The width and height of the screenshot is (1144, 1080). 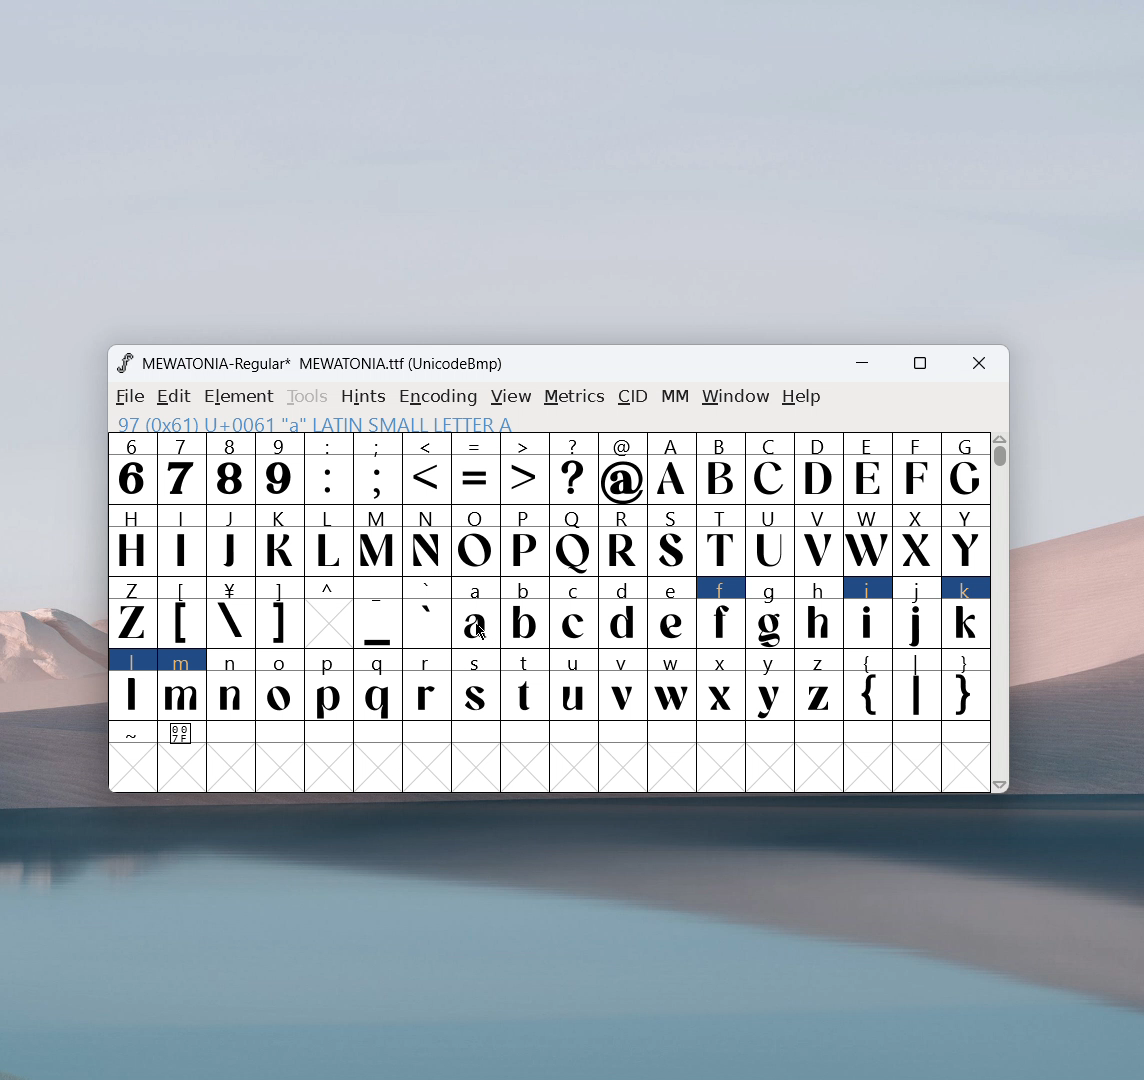 What do you see at coordinates (133, 734) in the screenshot?
I see `~` at bounding box center [133, 734].